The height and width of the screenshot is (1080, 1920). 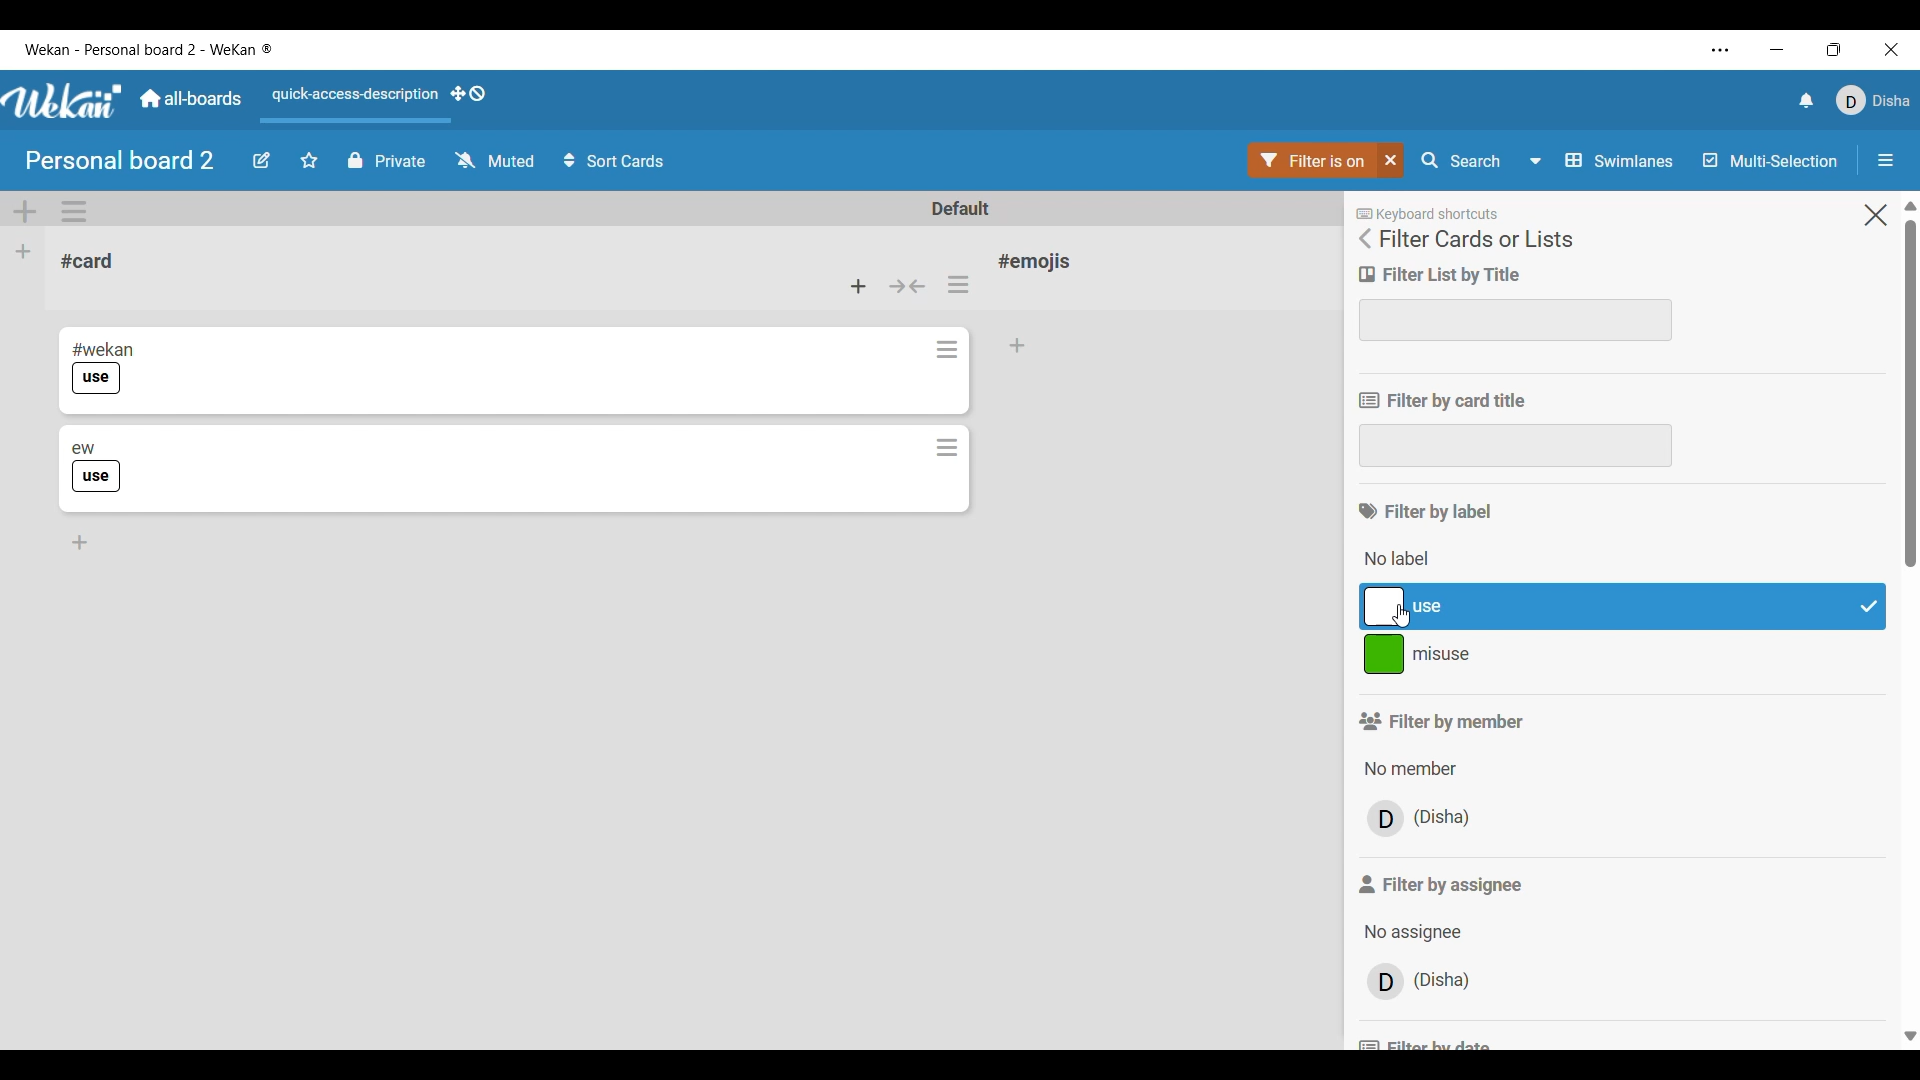 I want to click on Card name, so click(x=1039, y=261).